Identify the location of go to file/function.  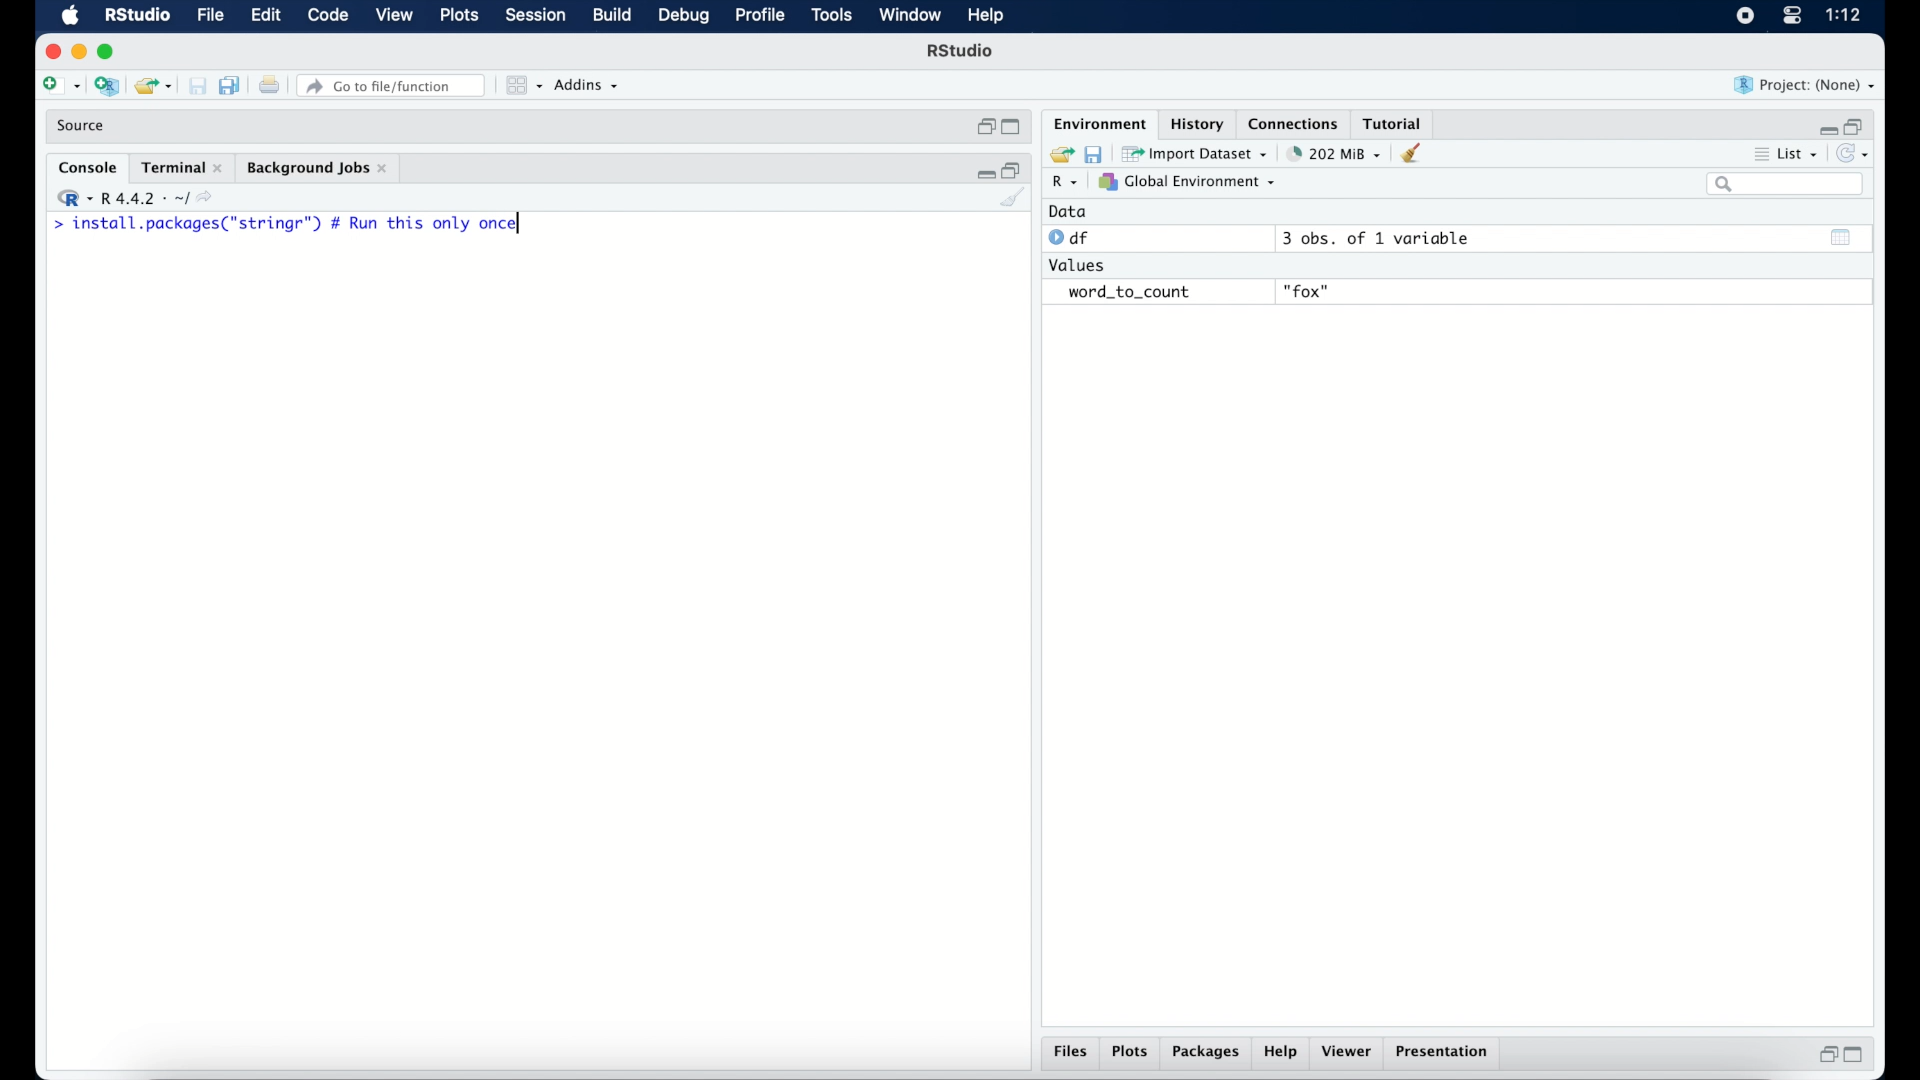
(395, 86).